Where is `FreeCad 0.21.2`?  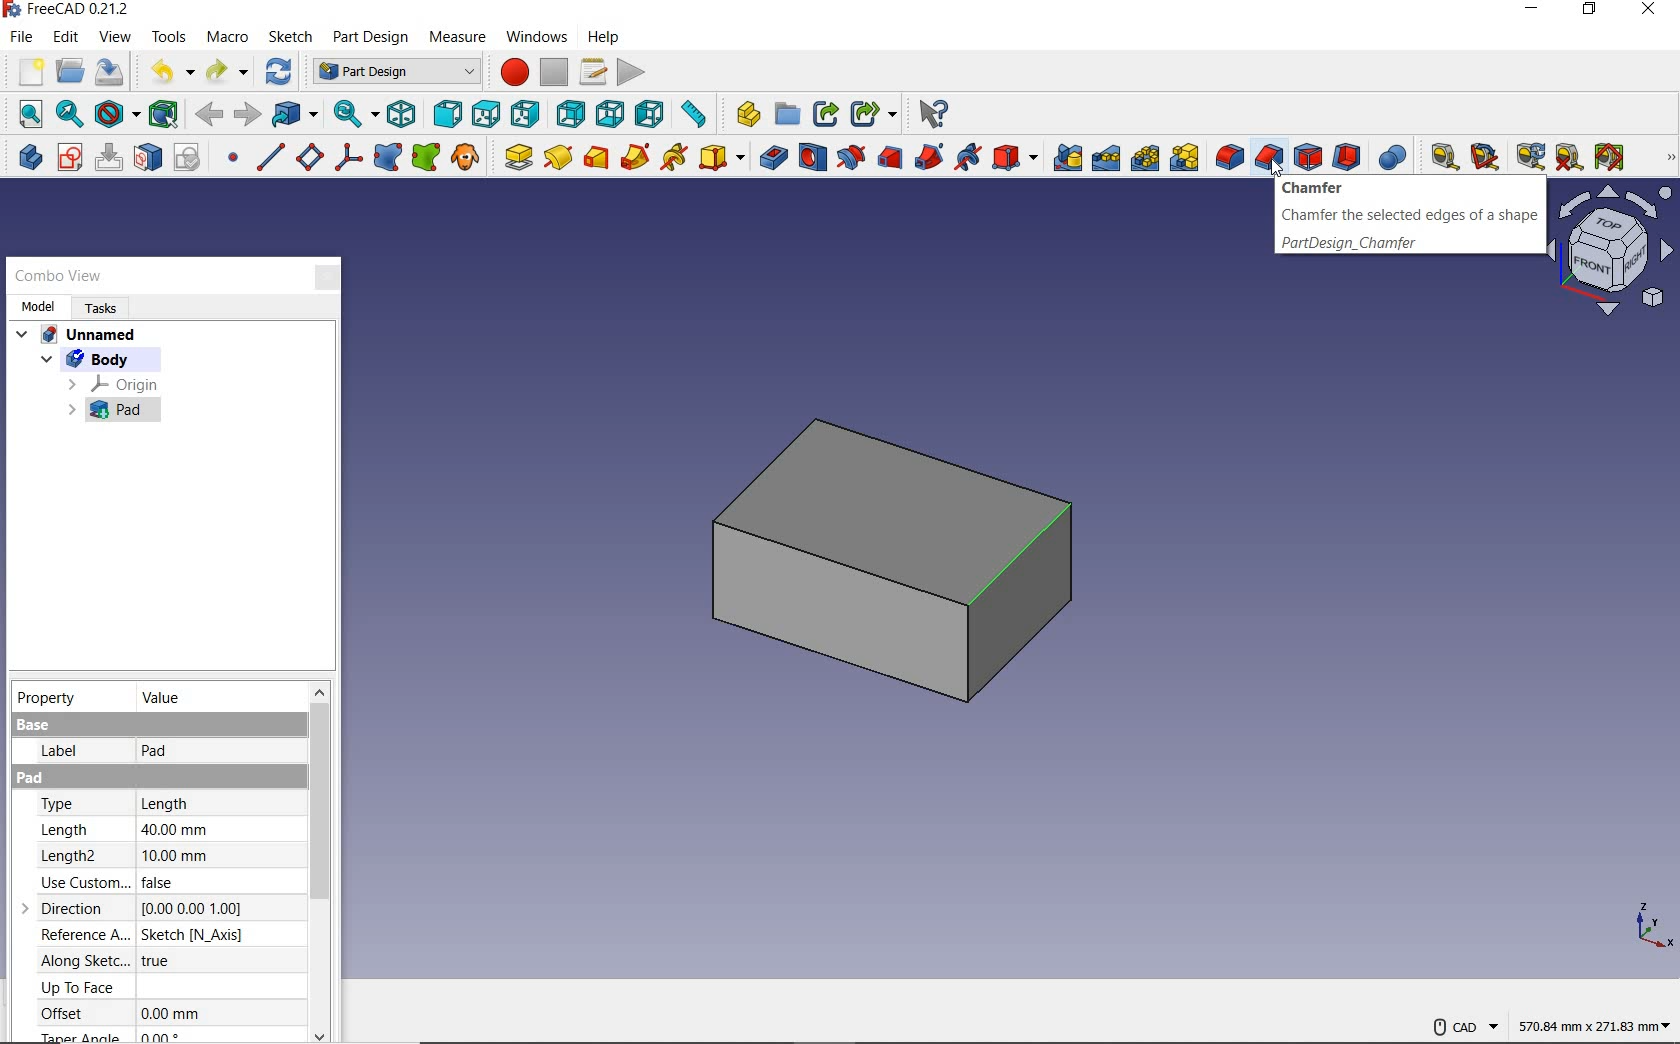 FreeCad 0.21.2 is located at coordinates (71, 9).